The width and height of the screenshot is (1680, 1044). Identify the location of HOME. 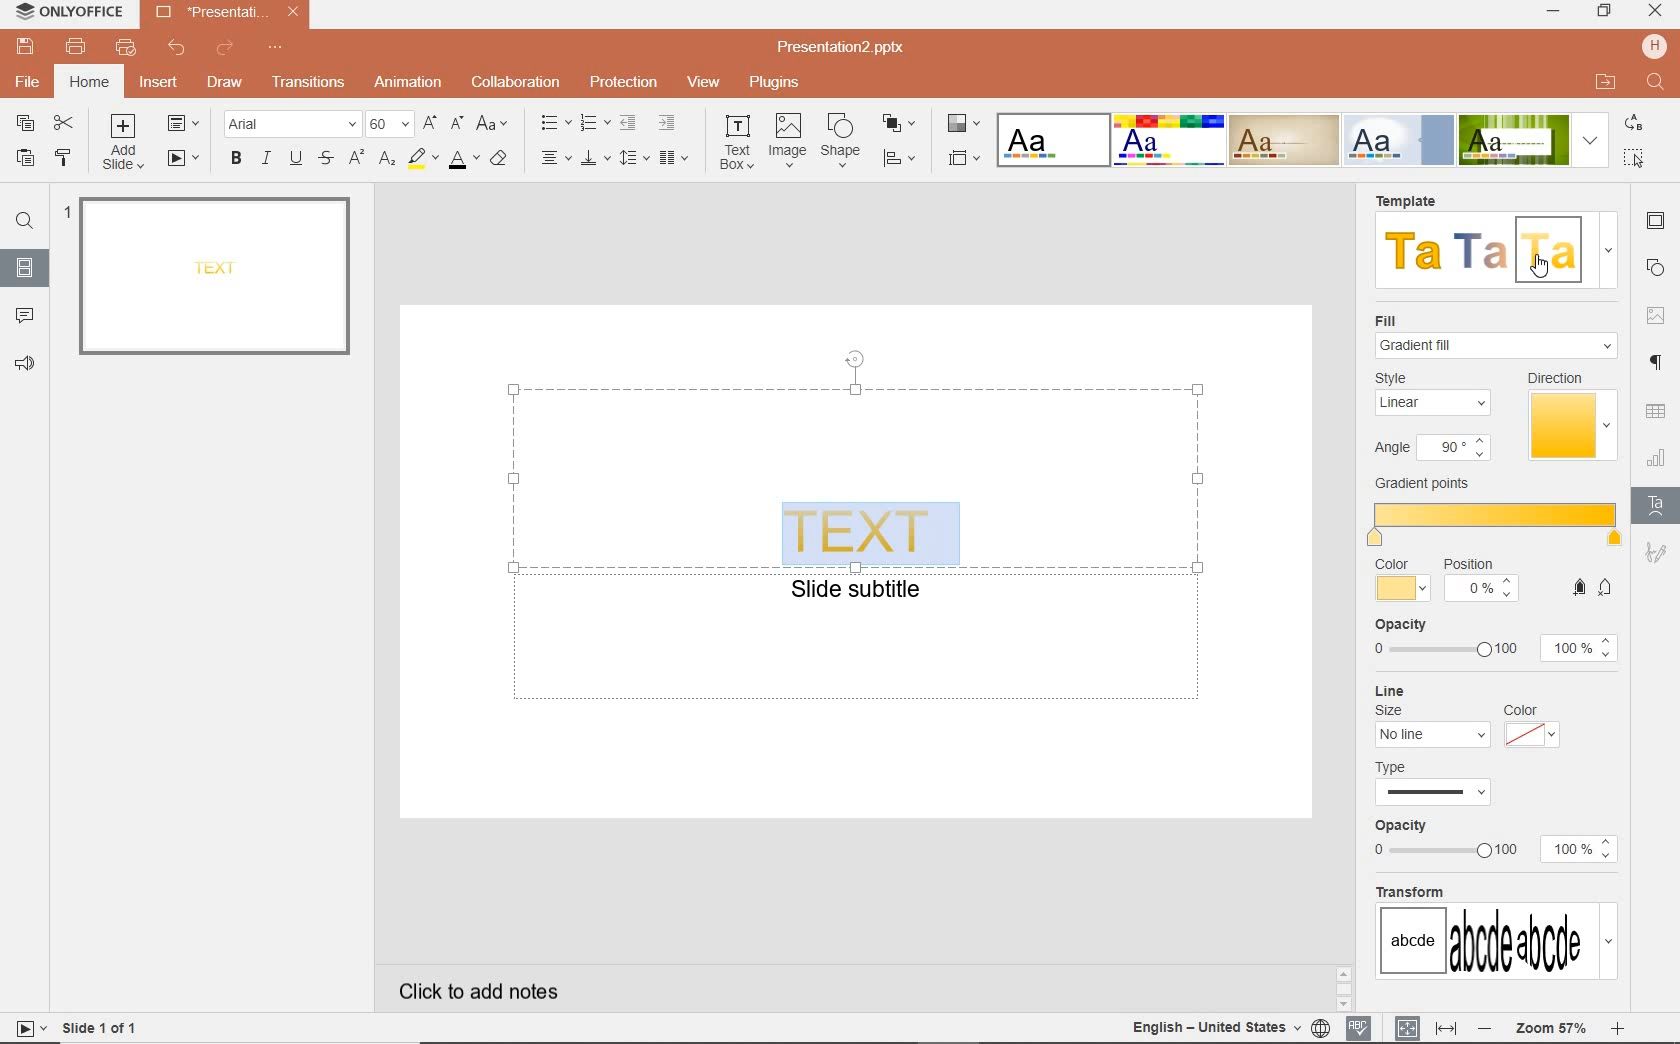
(88, 84).